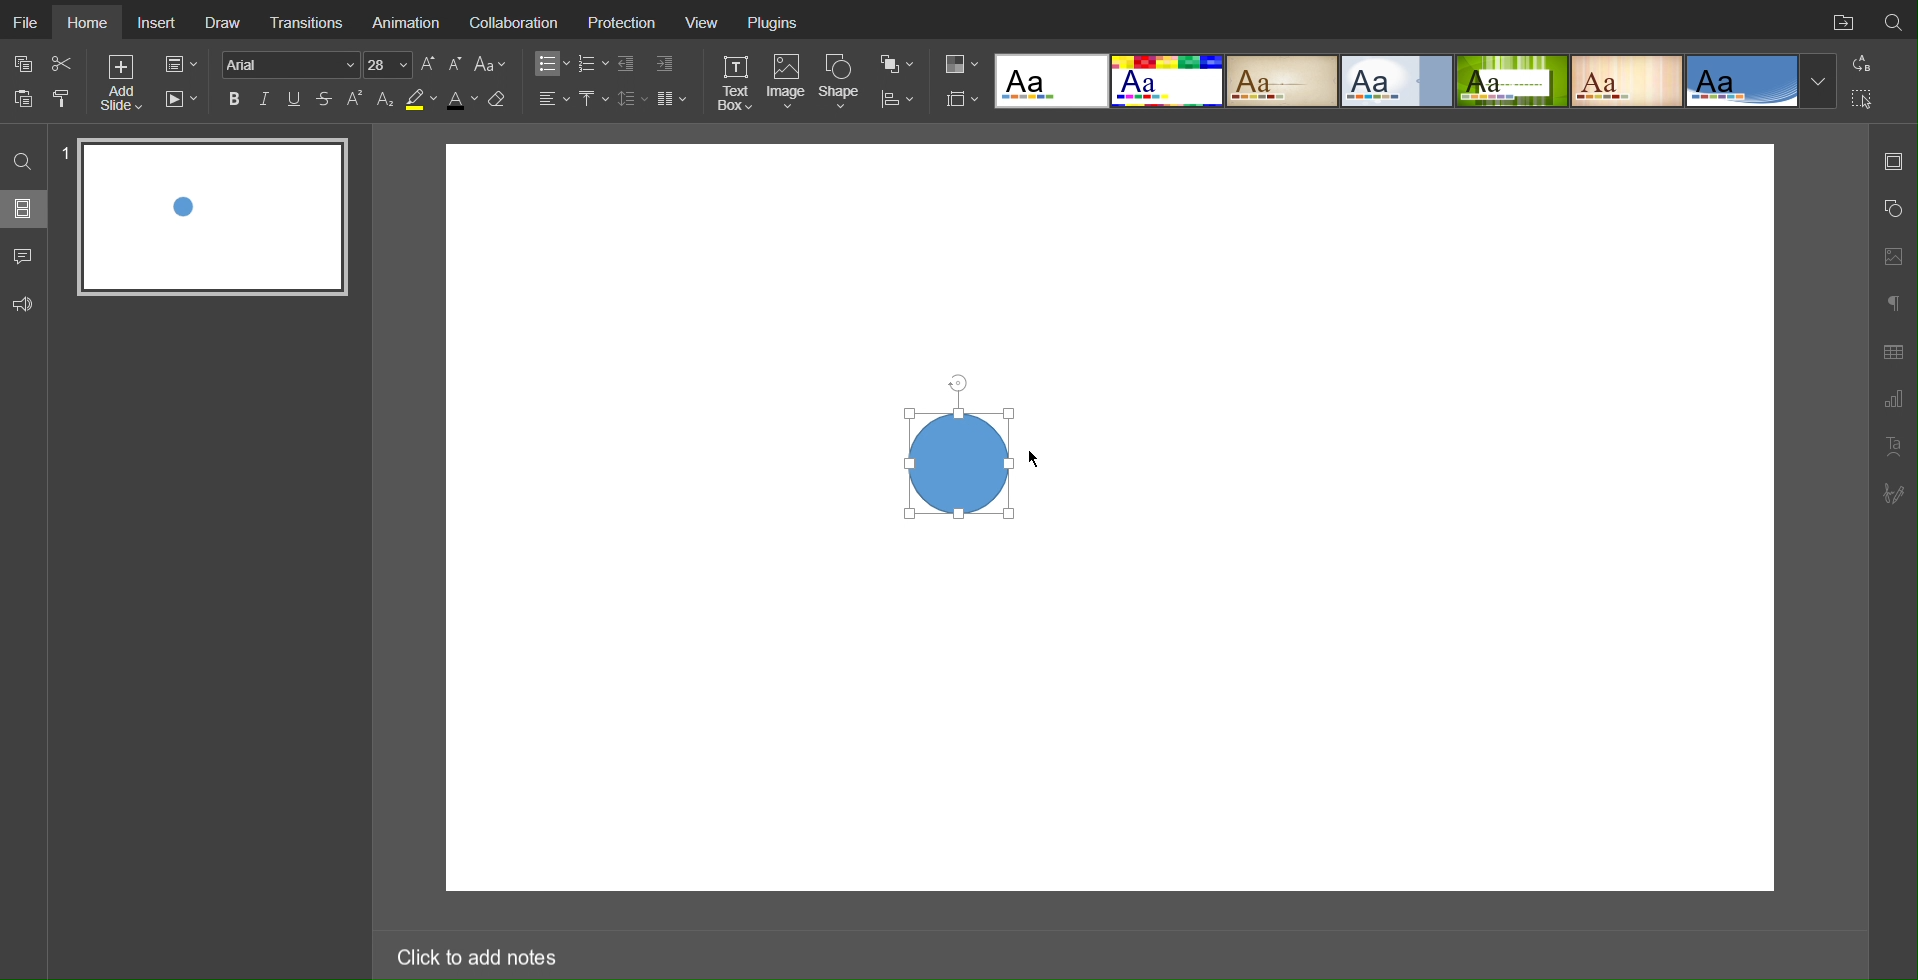  Describe the element at coordinates (734, 82) in the screenshot. I see `Text Box` at that location.